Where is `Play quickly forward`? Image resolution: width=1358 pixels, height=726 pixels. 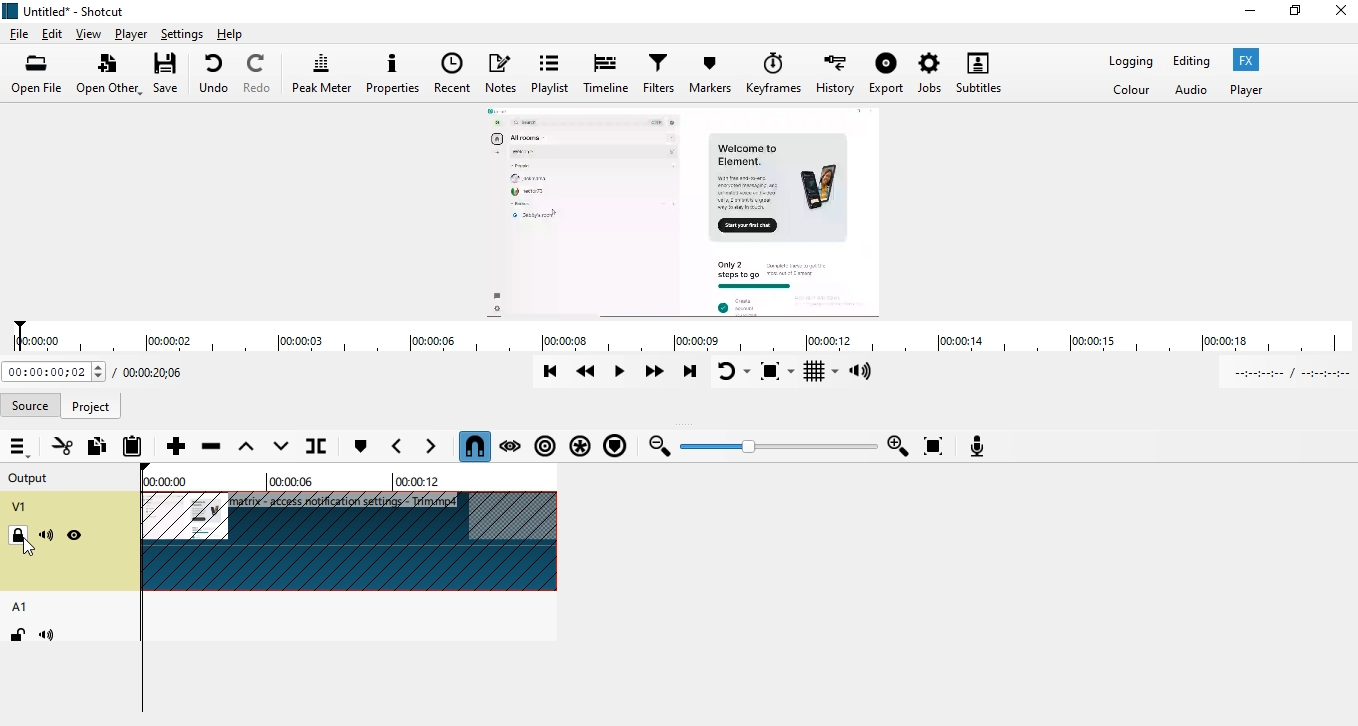 Play quickly forward is located at coordinates (659, 374).